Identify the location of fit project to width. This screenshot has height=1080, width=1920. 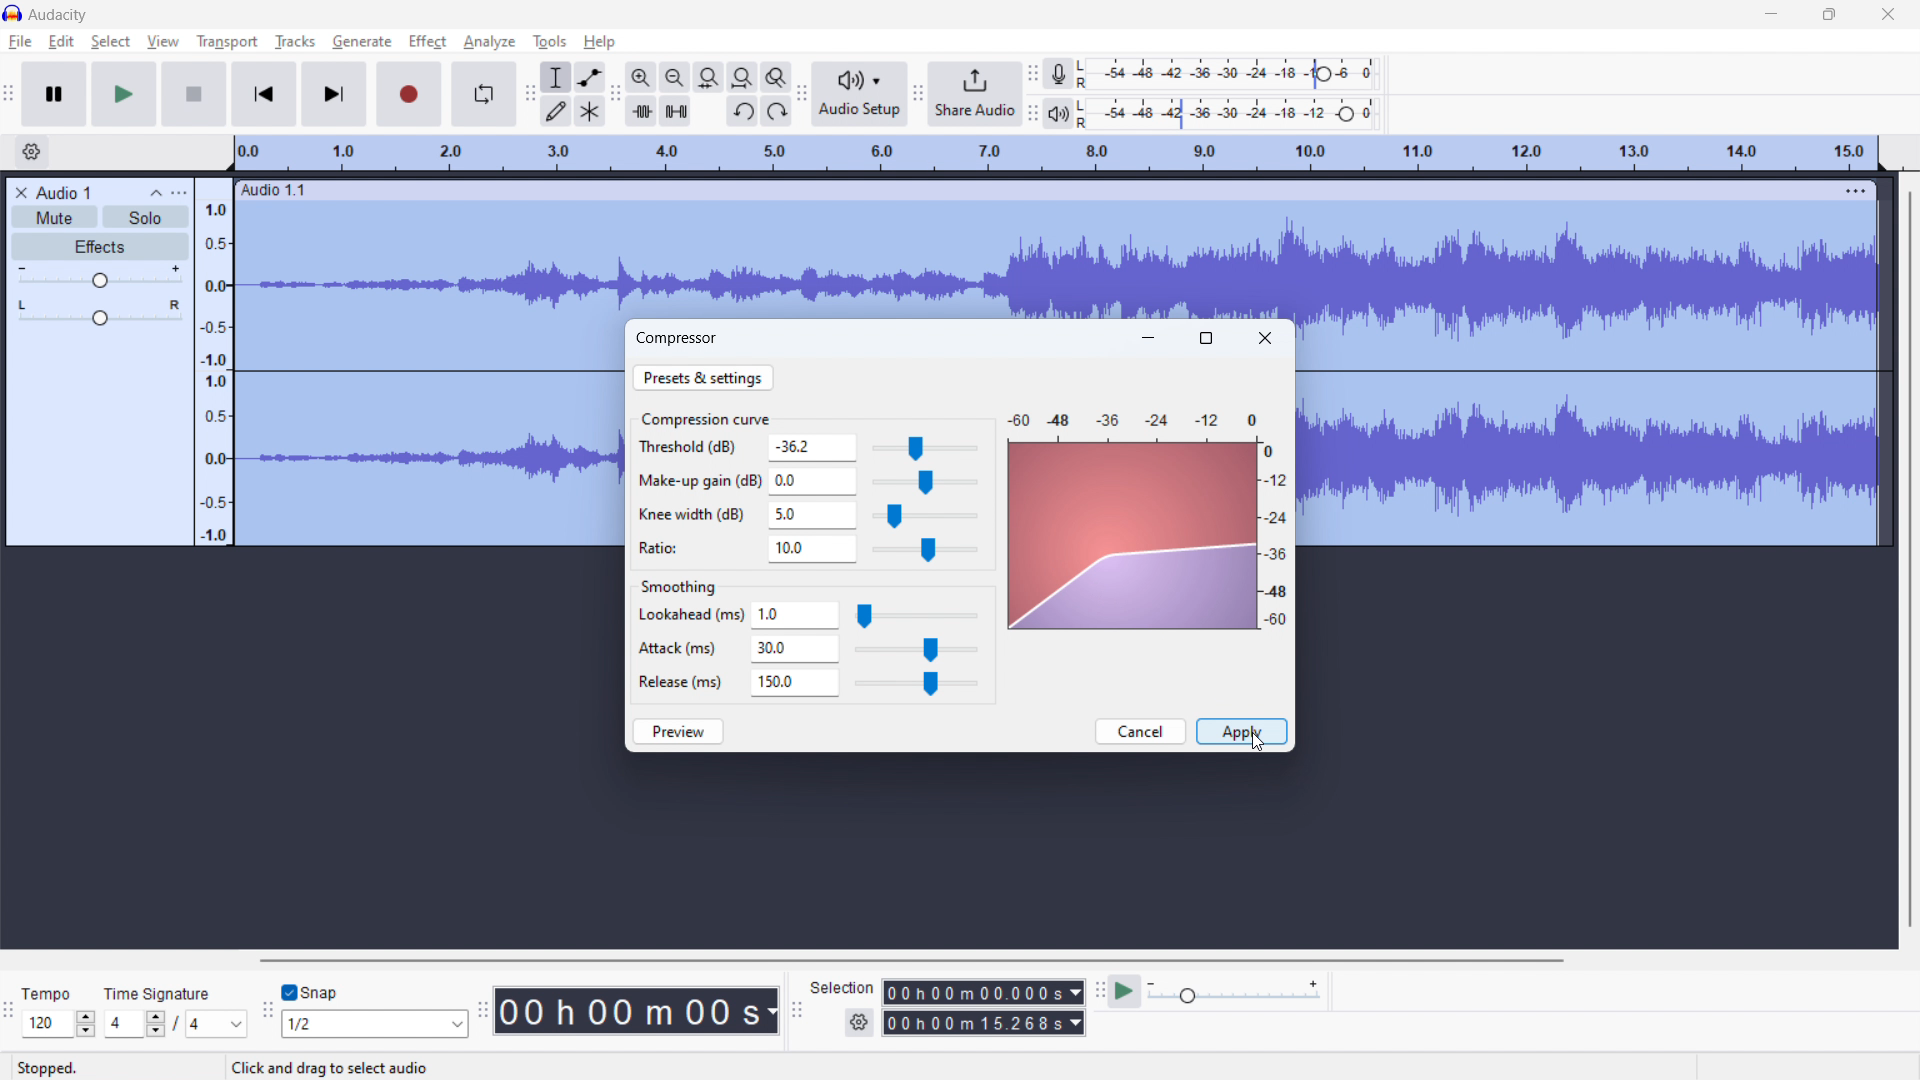
(742, 77).